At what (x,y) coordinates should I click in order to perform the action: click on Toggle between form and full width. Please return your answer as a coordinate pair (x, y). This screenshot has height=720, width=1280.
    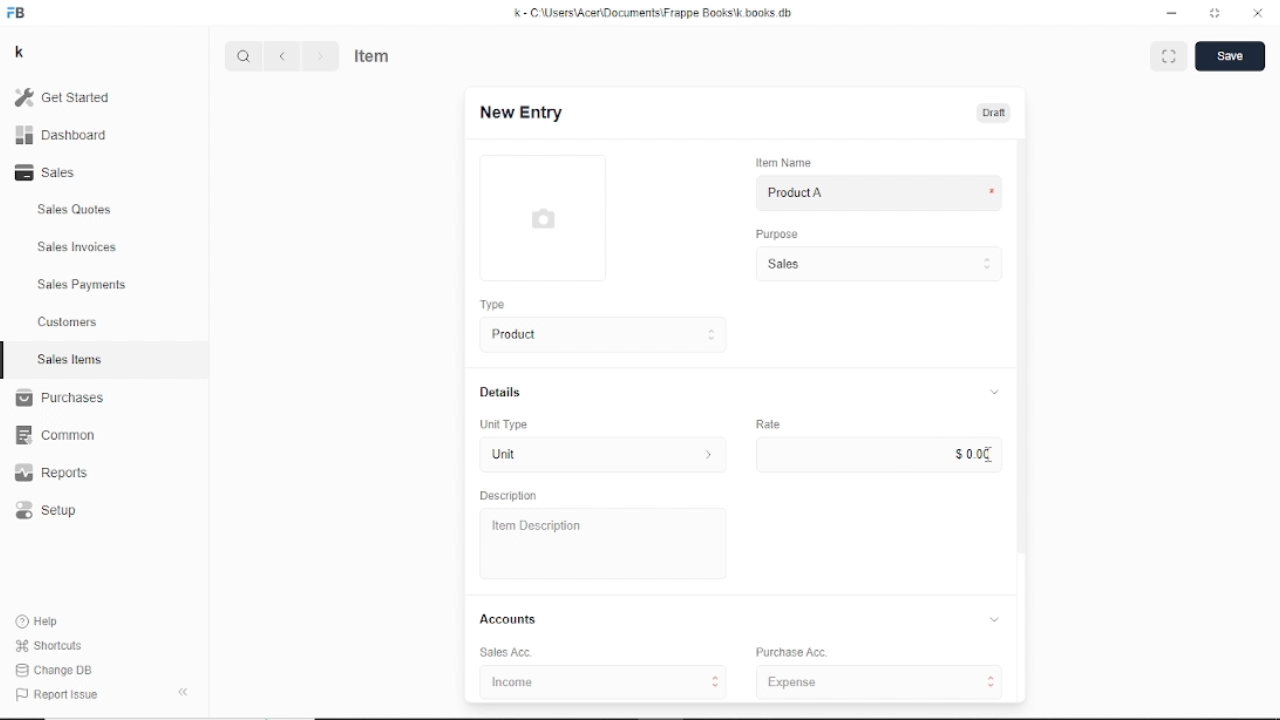
    Looking at the image, I should click on (1215, 12).